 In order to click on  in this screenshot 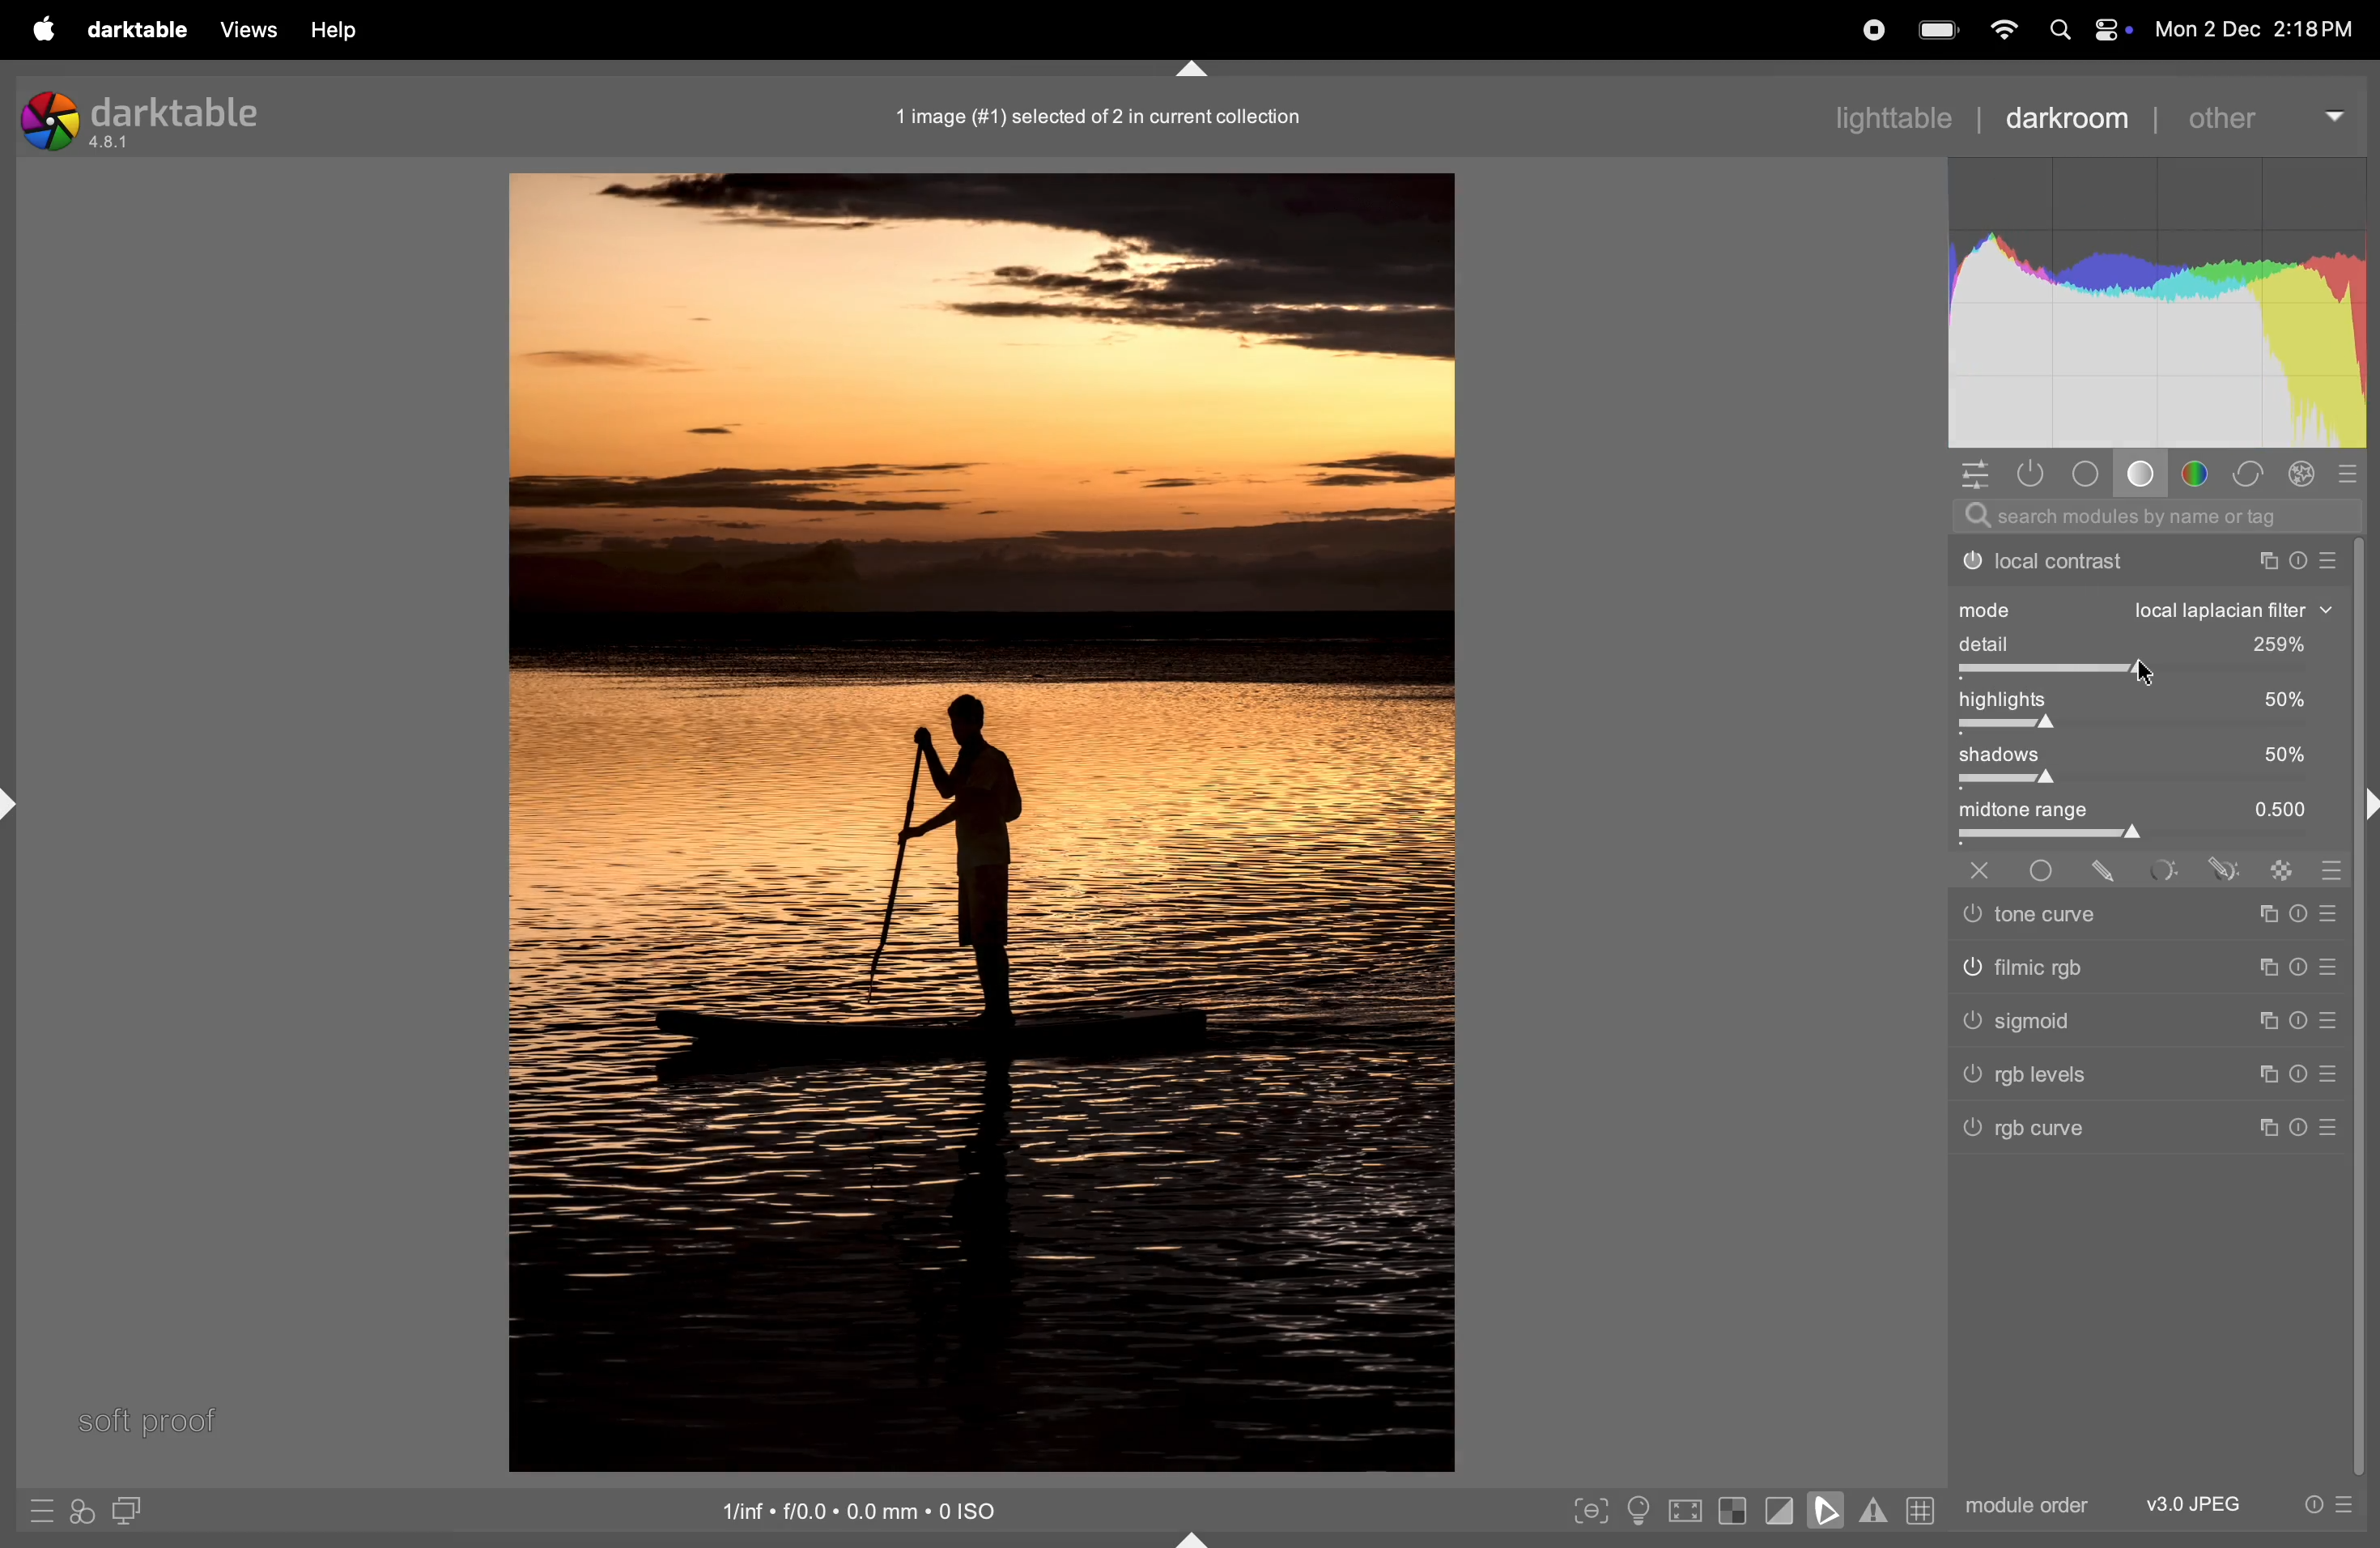, I will do `click(2054, 970)`.